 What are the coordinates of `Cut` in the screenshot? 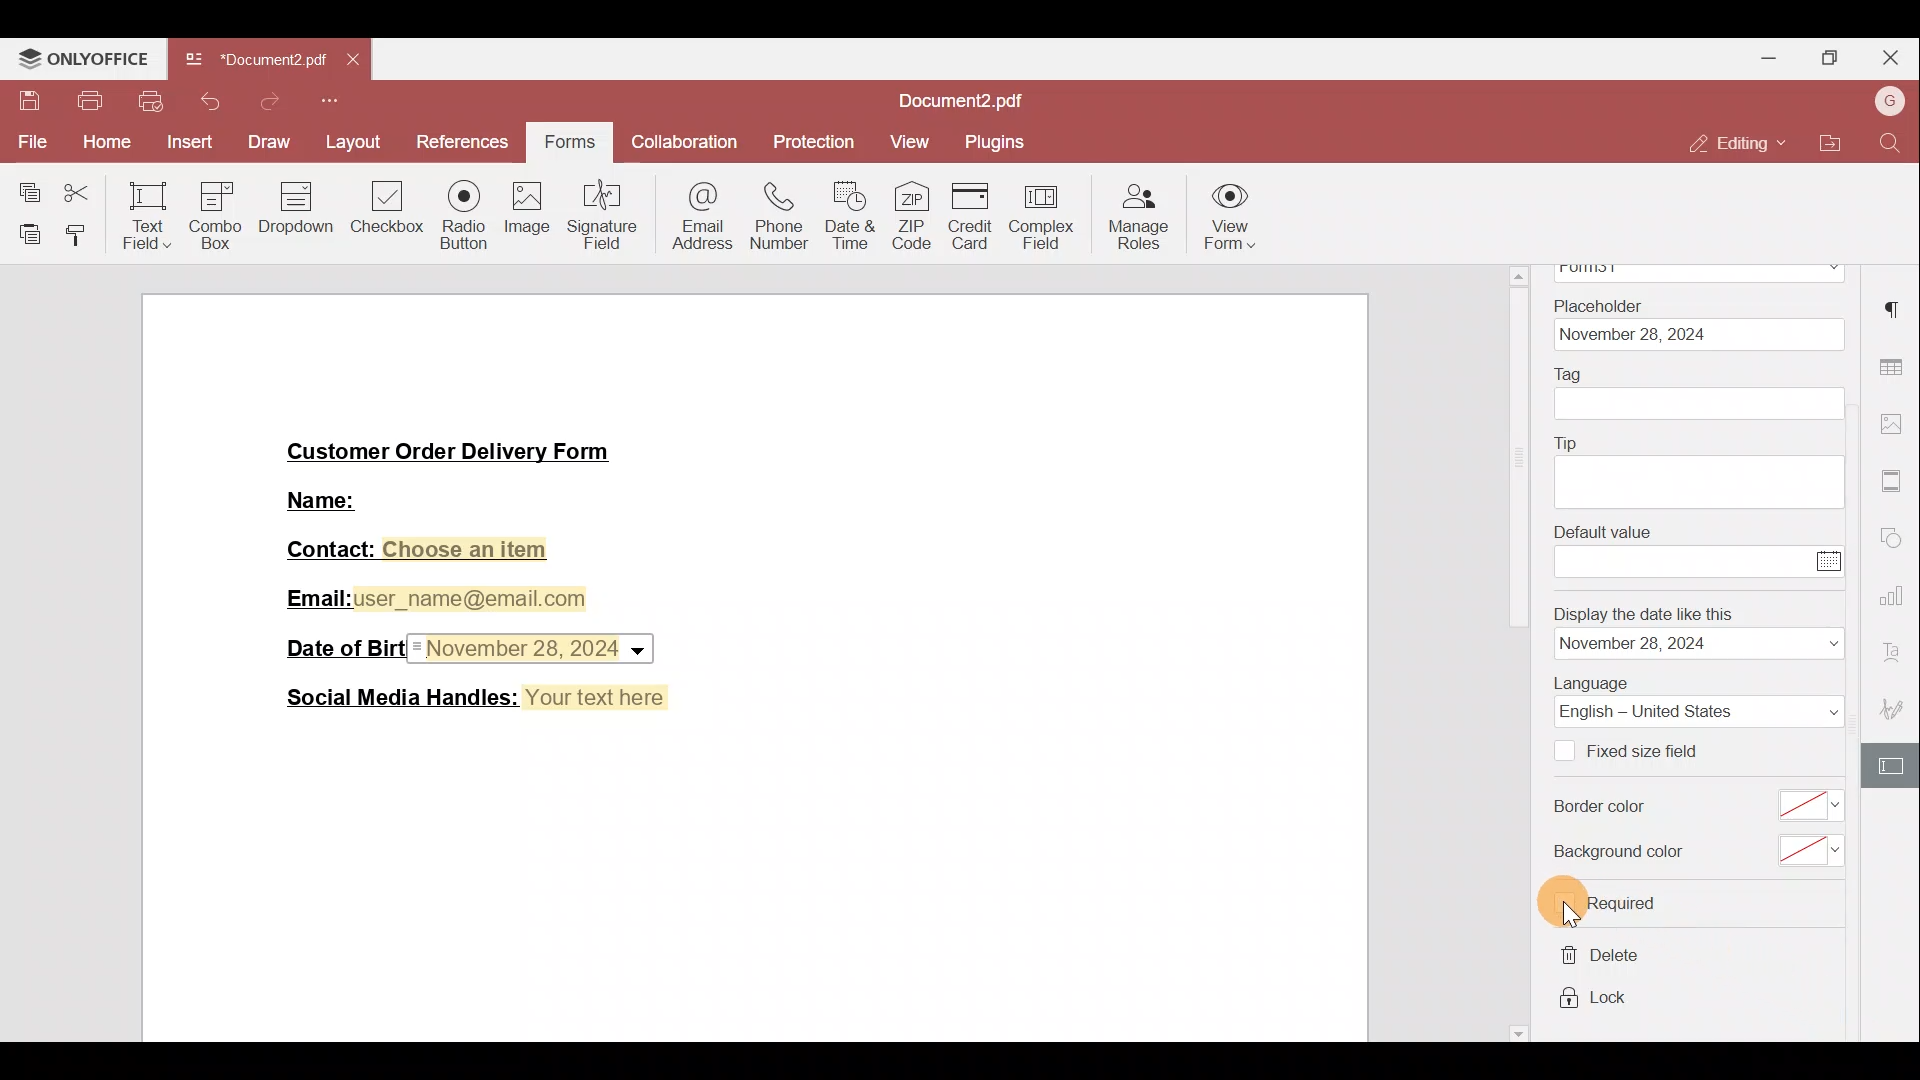 It's located at (82, 189).